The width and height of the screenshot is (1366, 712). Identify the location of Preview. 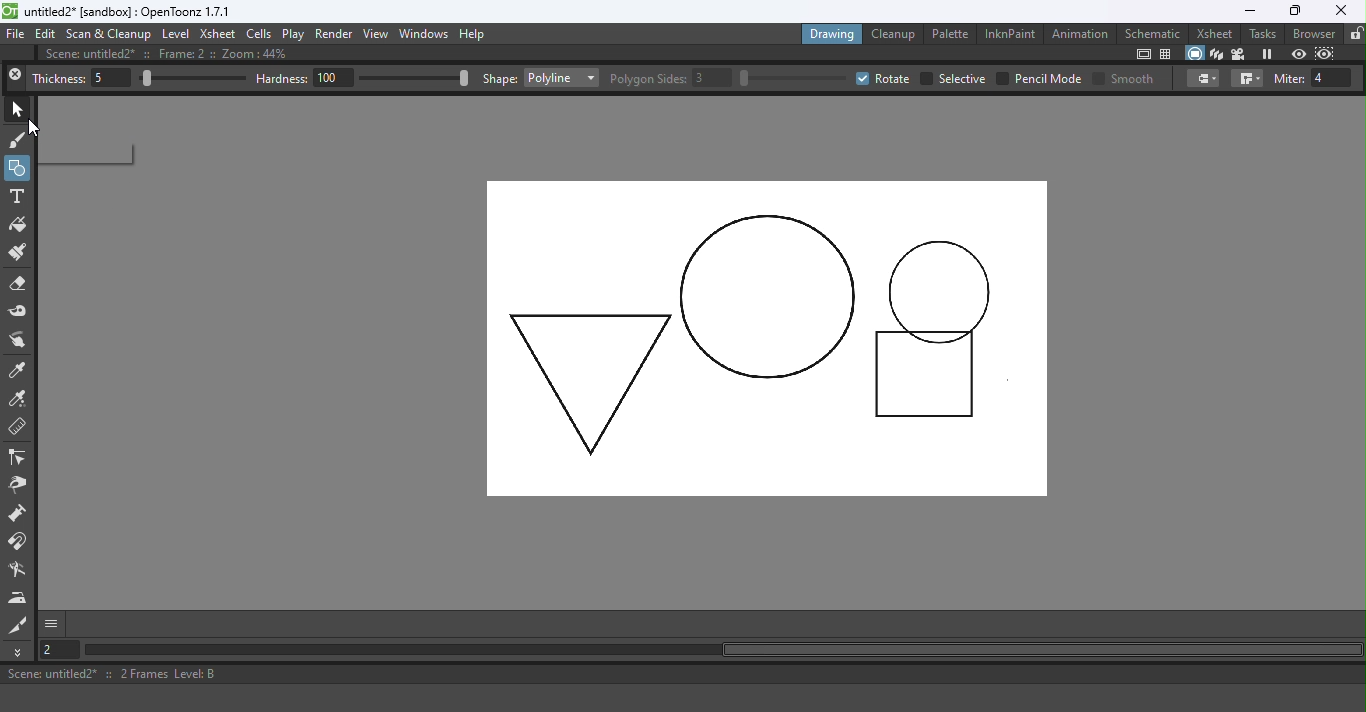
(1298, 53).